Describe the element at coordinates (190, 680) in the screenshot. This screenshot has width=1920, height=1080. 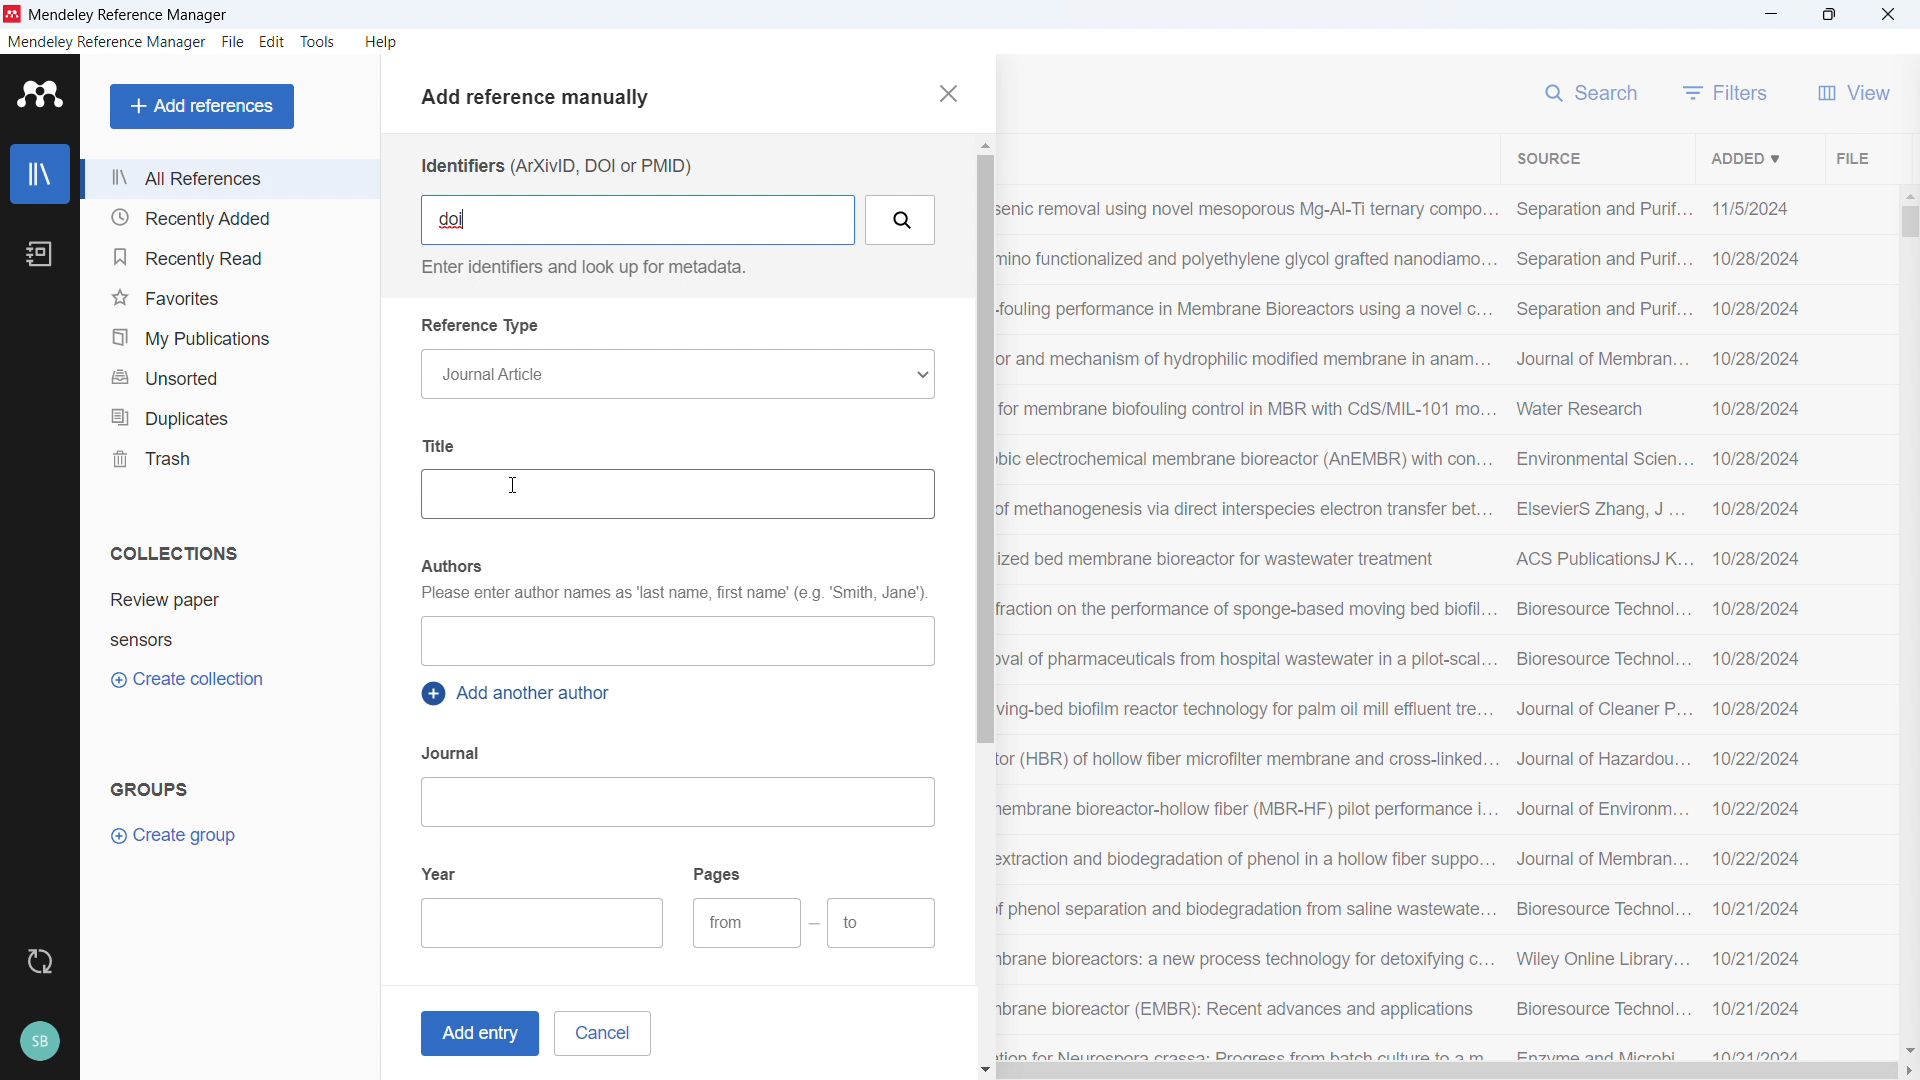
I see `Create collection ` at that location.